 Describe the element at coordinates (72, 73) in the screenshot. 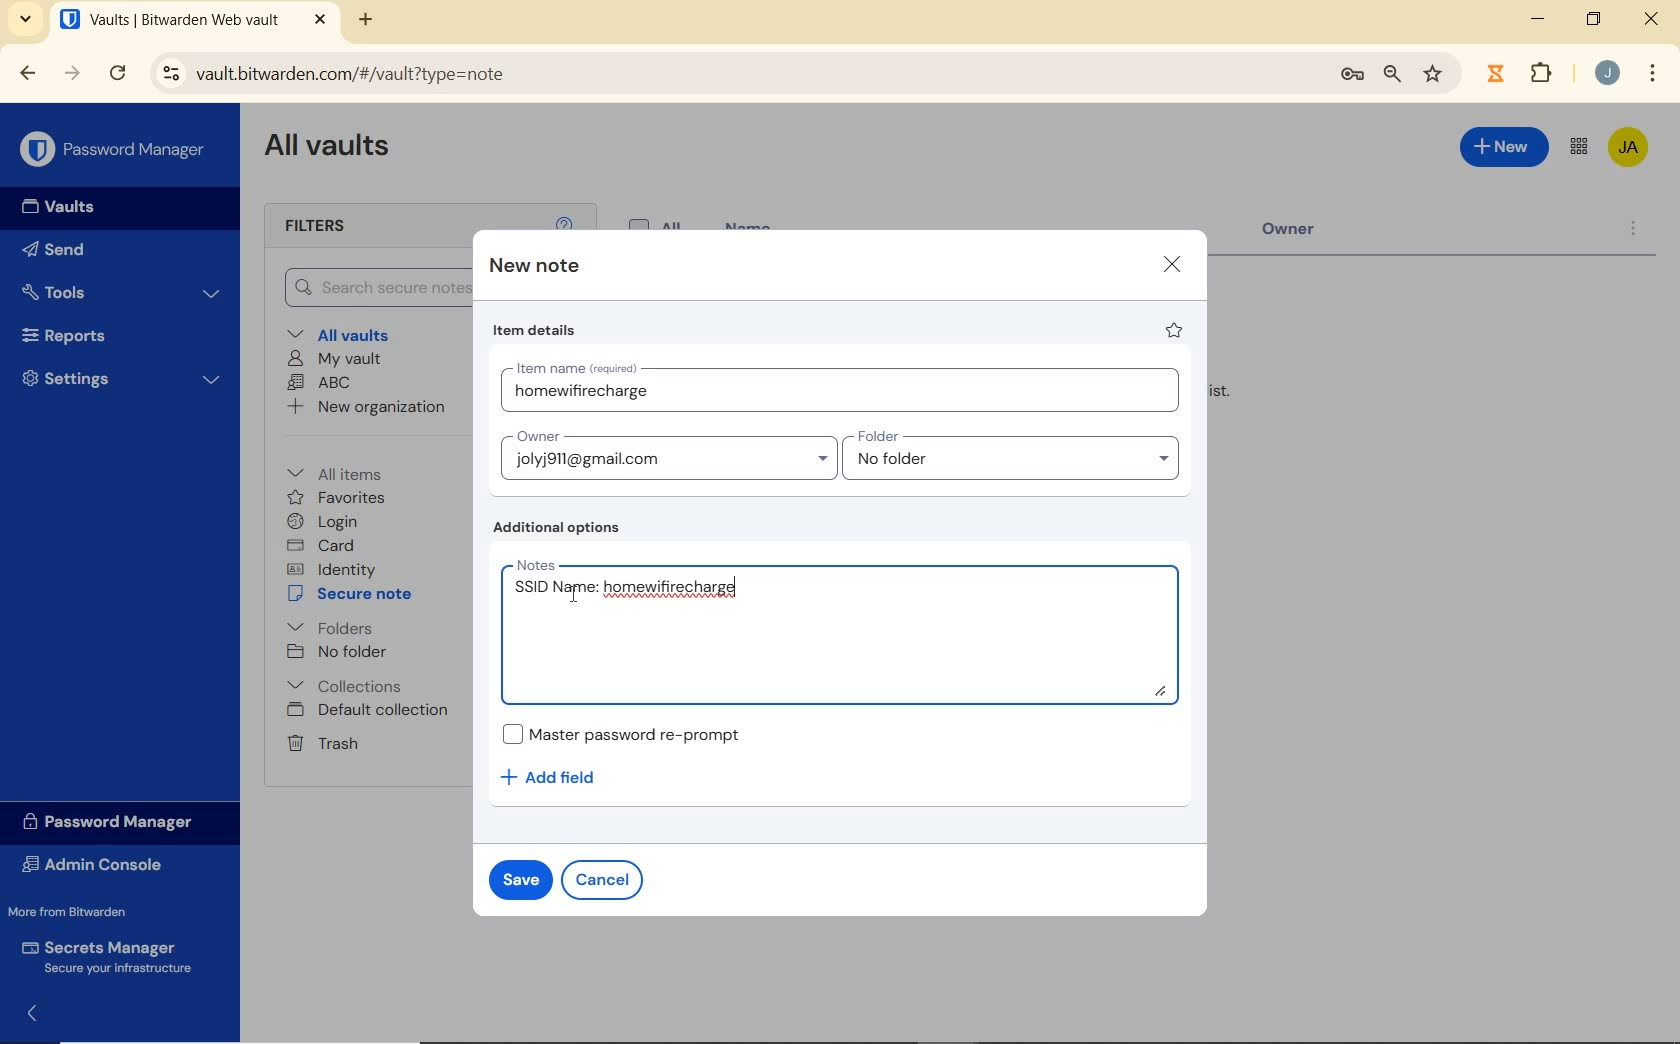

I see `forward` at that location.